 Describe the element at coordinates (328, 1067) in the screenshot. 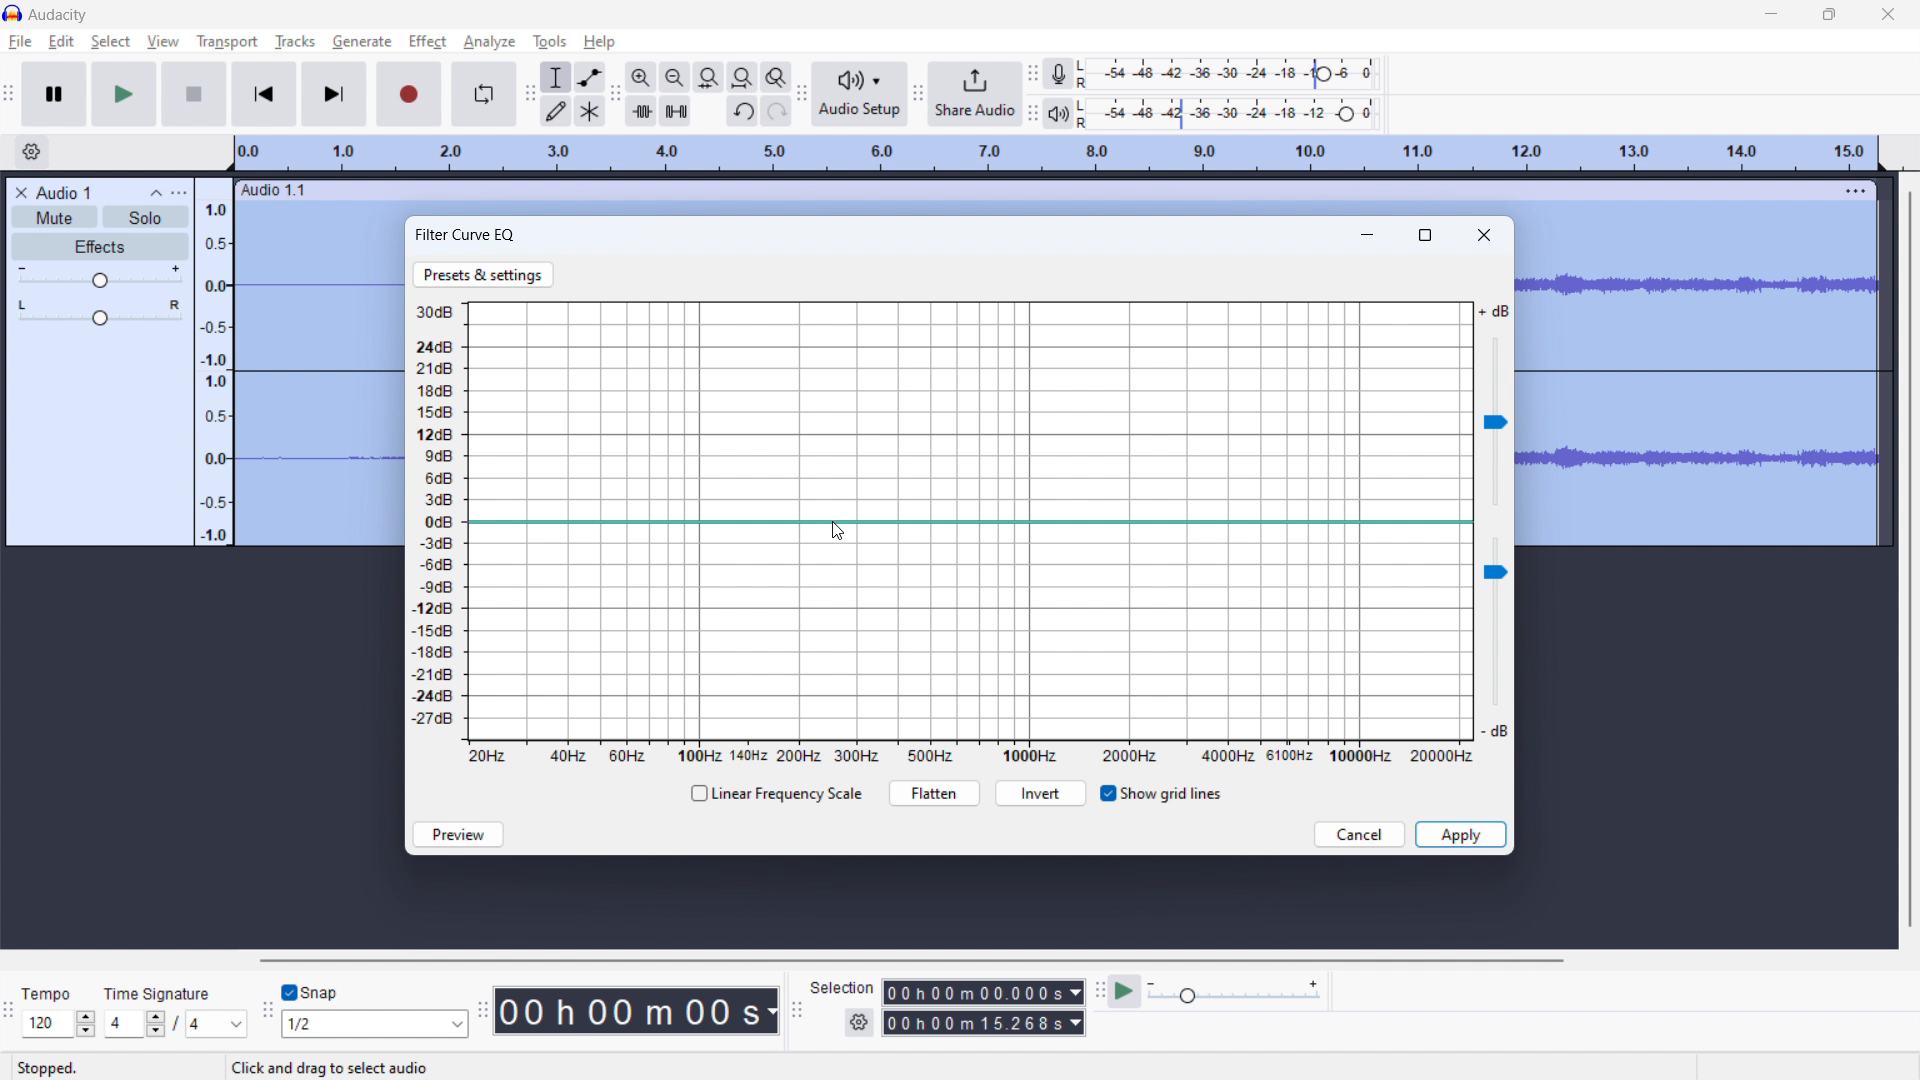

I see `Click and drag to select audio` at that location.